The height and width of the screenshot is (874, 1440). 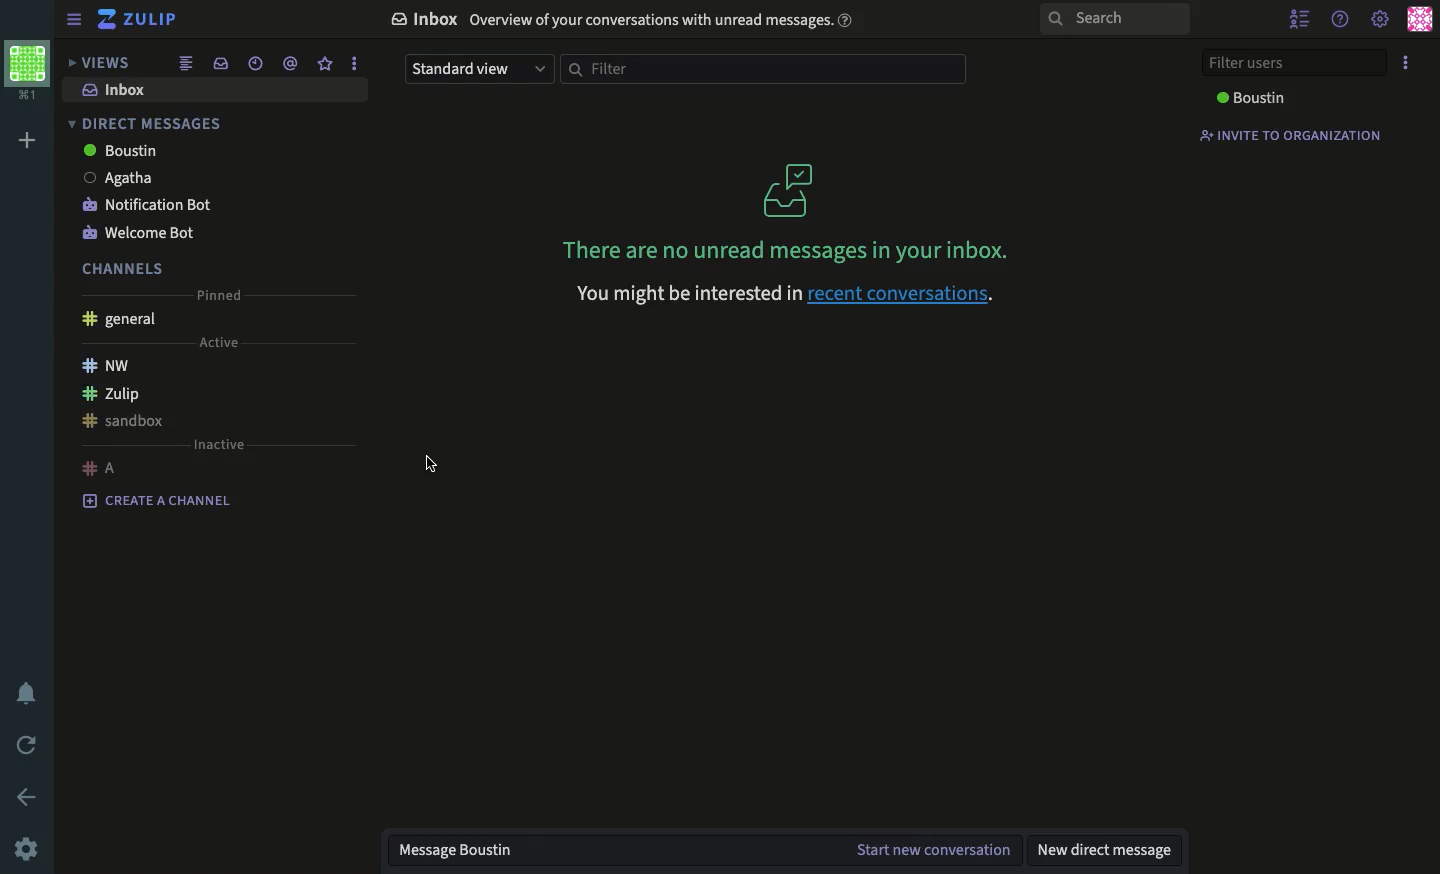 What do you see at coordinates (139, 420) in the screenshot?
I see `channel muted` at bounding box center [139, 420].